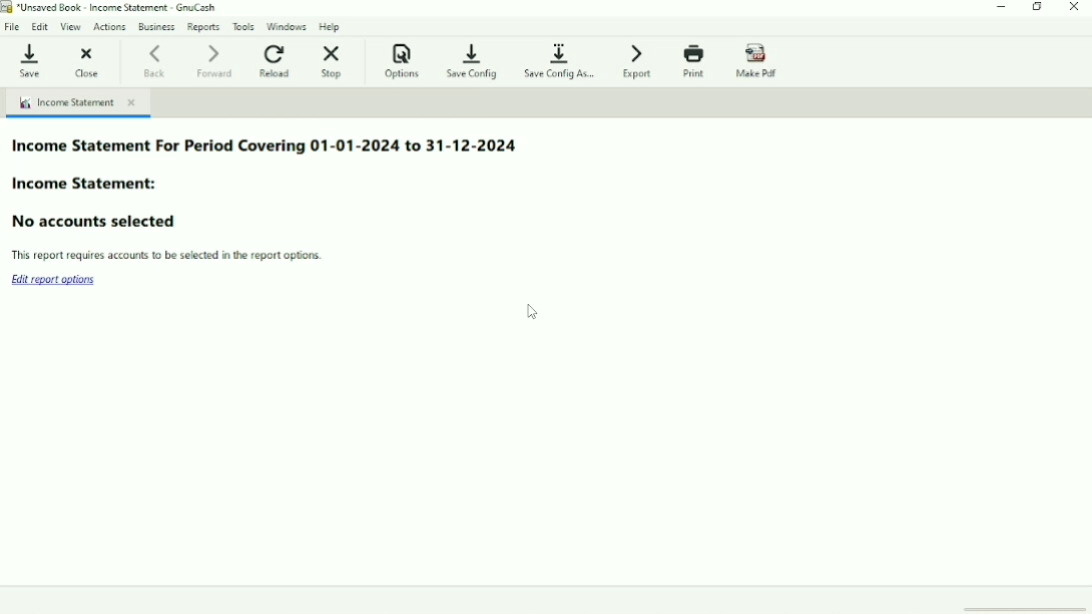 The width and height of the screenshot is (1092, 614). What do you see at coordinates (1074, 8) in the screenshot?
I see `Close` at bounding box center [1074, 8].